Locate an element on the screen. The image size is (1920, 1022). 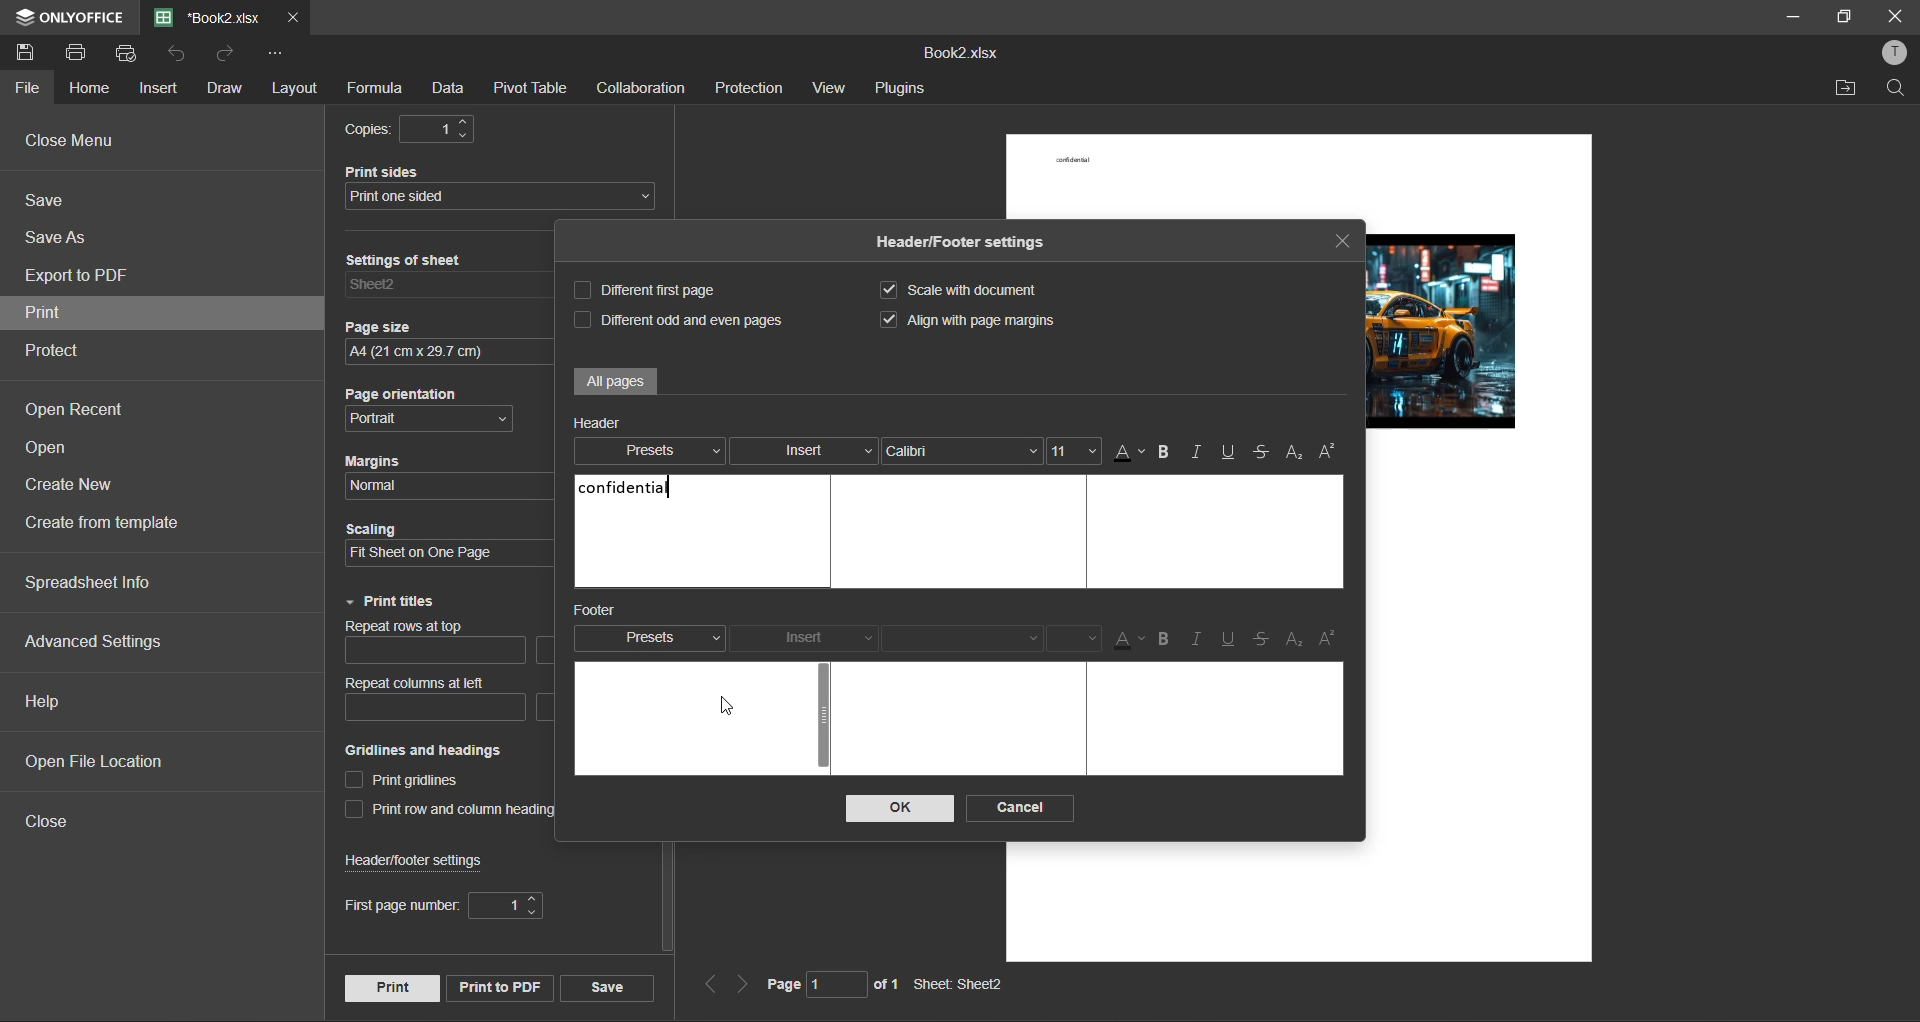
protection is located at coordinates (749, 88).